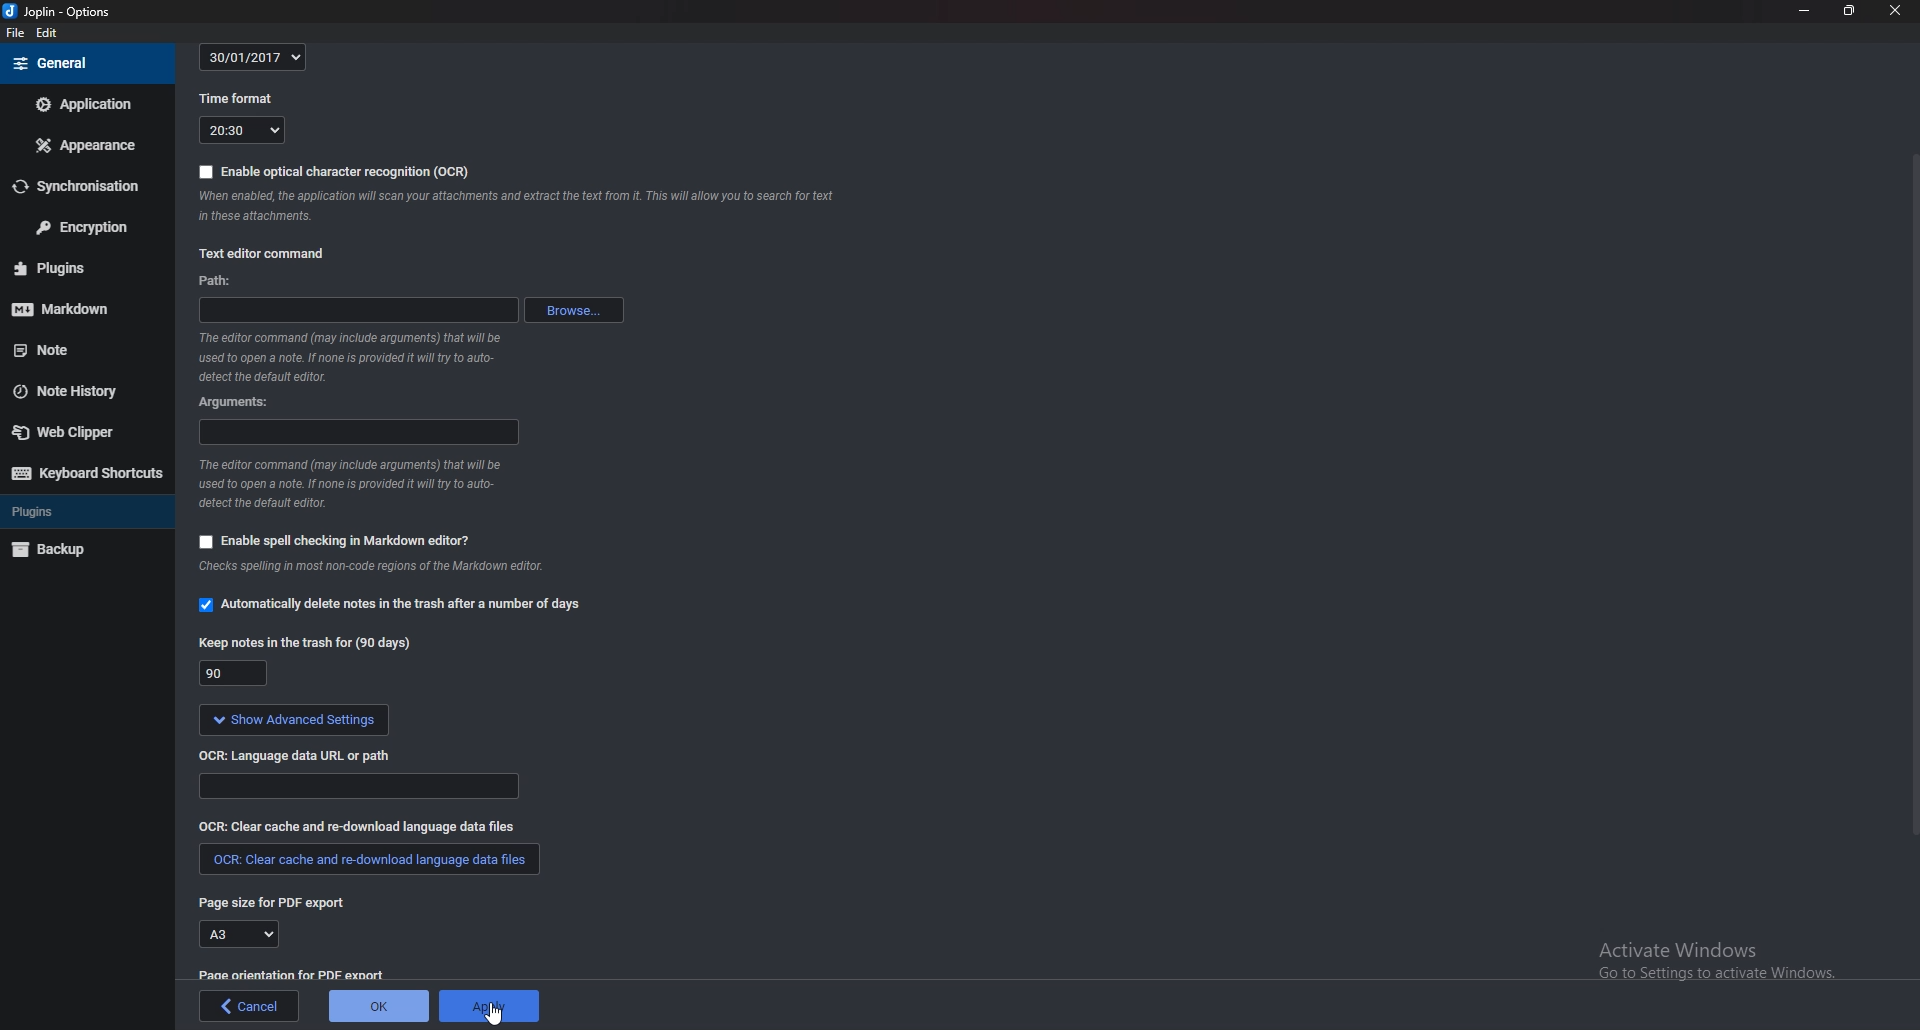 Image resolution: width=1920 pixels, height=1030 pixels. I want to click on A3, so click(245, 936).